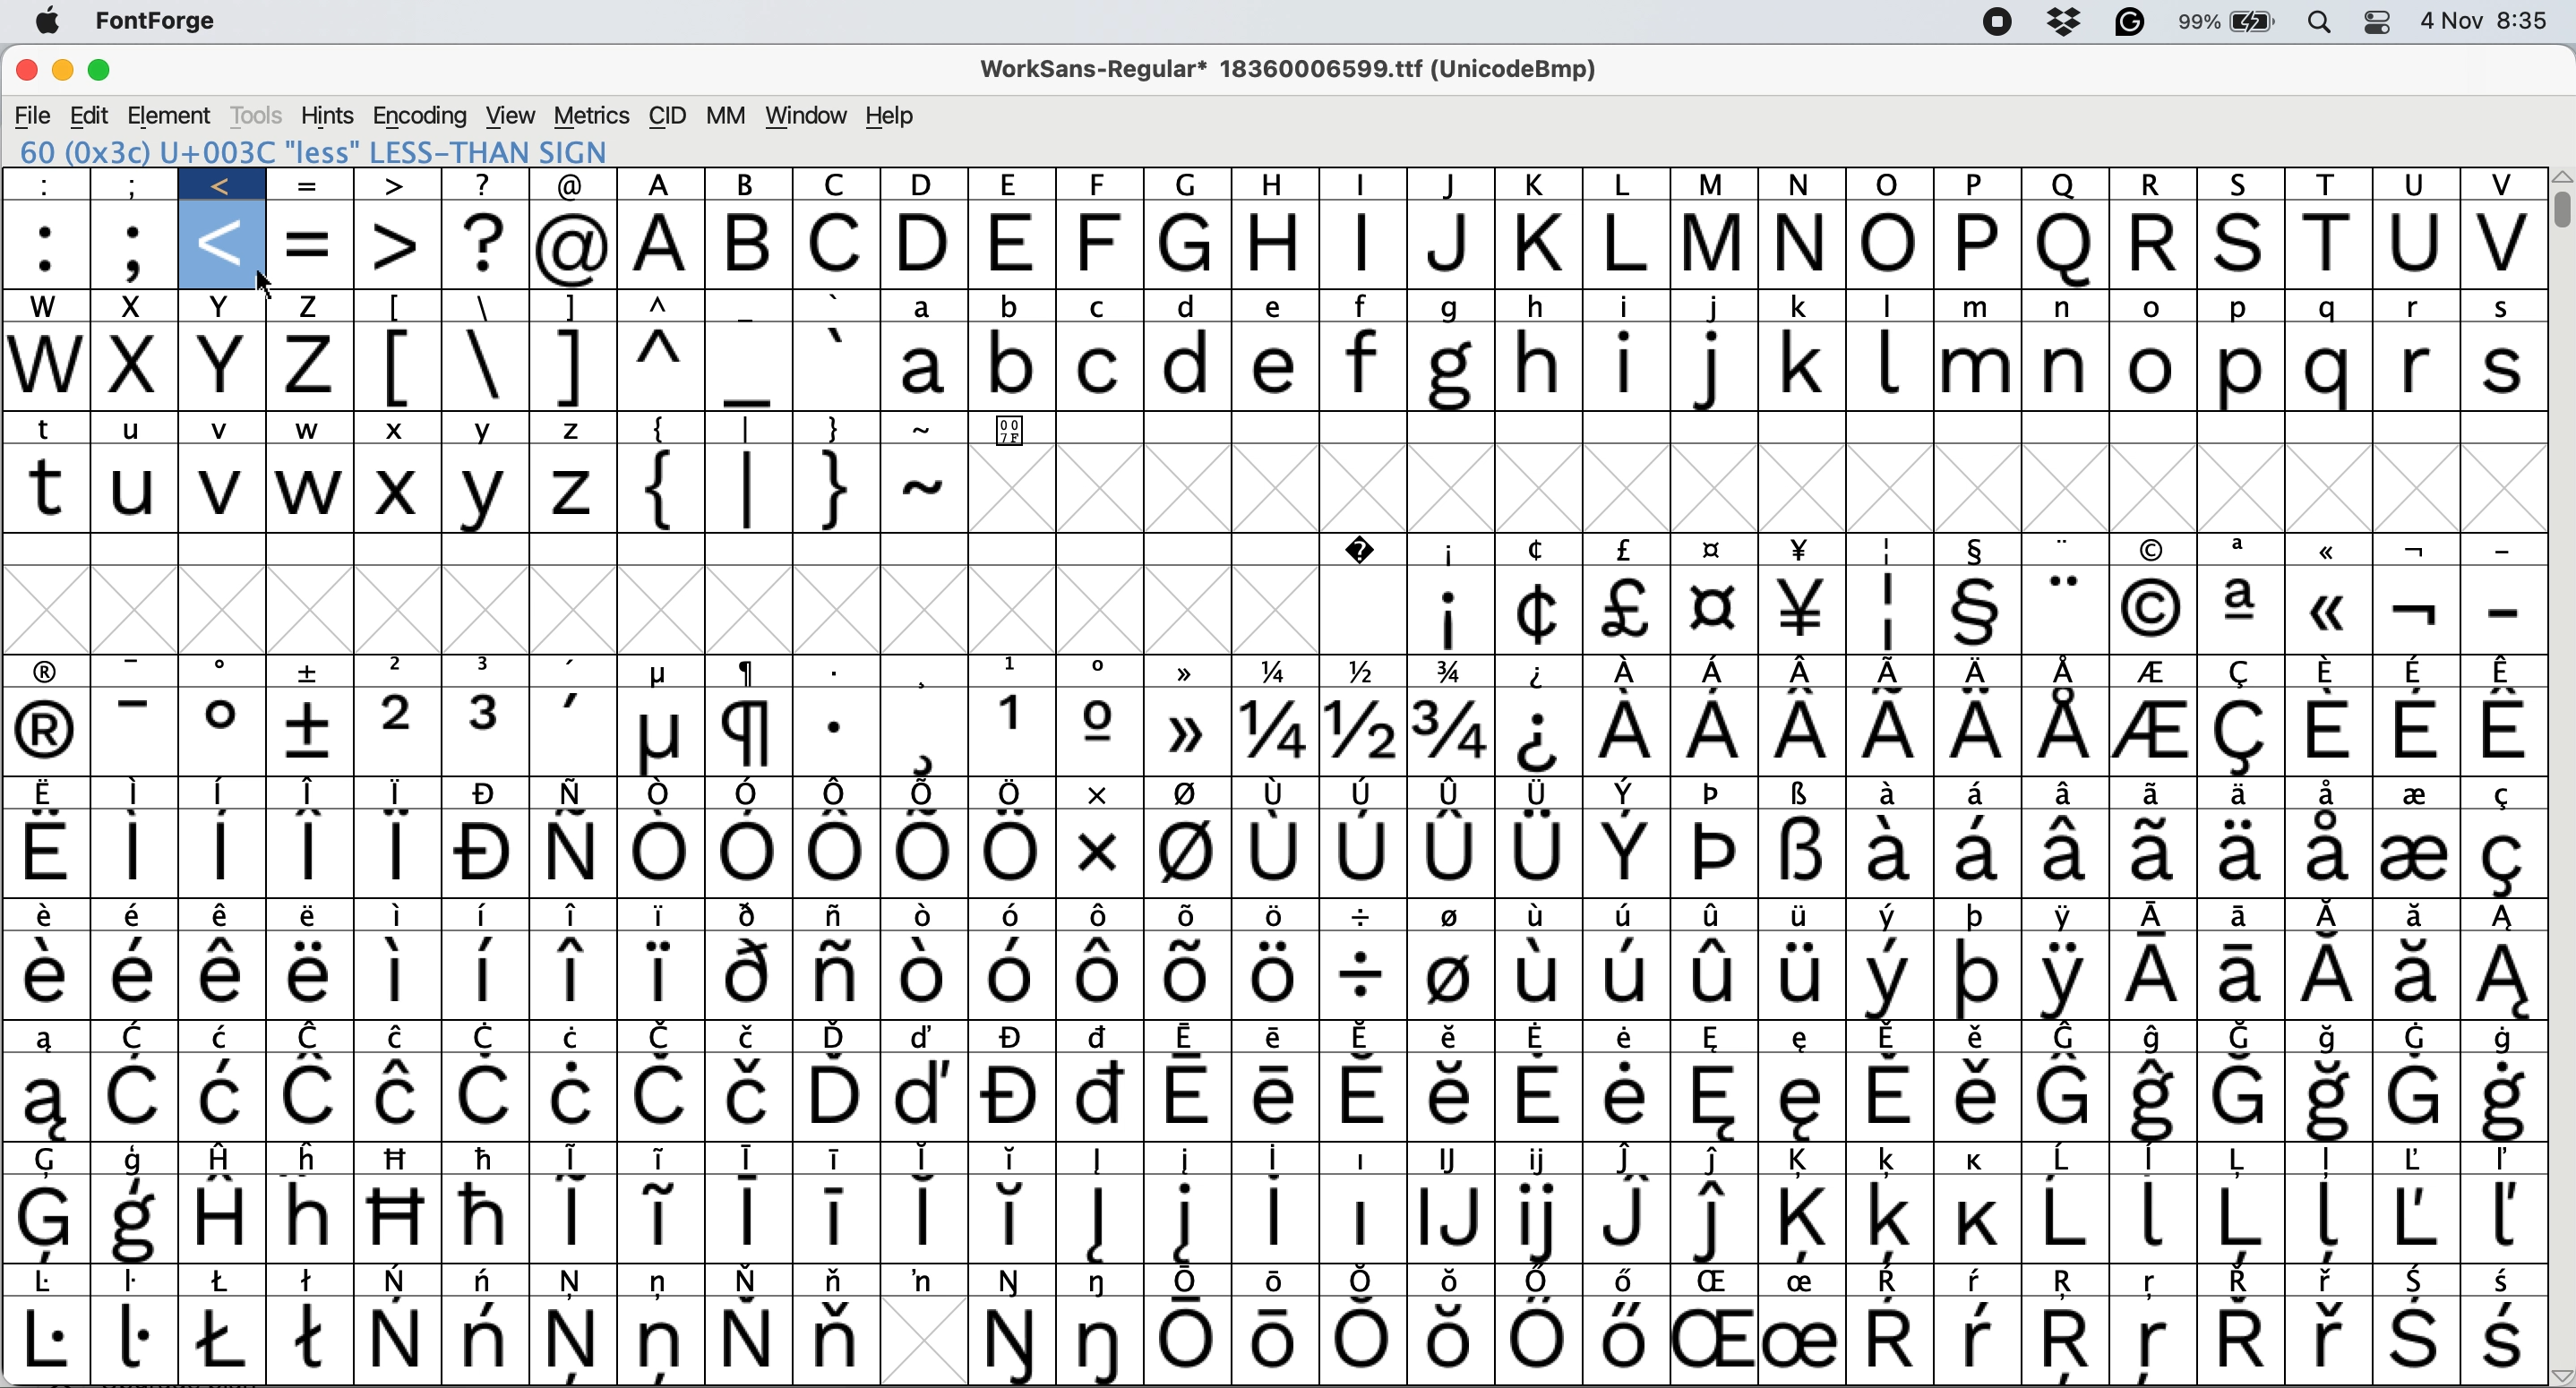  I want to click on ~, so click(925, 429).